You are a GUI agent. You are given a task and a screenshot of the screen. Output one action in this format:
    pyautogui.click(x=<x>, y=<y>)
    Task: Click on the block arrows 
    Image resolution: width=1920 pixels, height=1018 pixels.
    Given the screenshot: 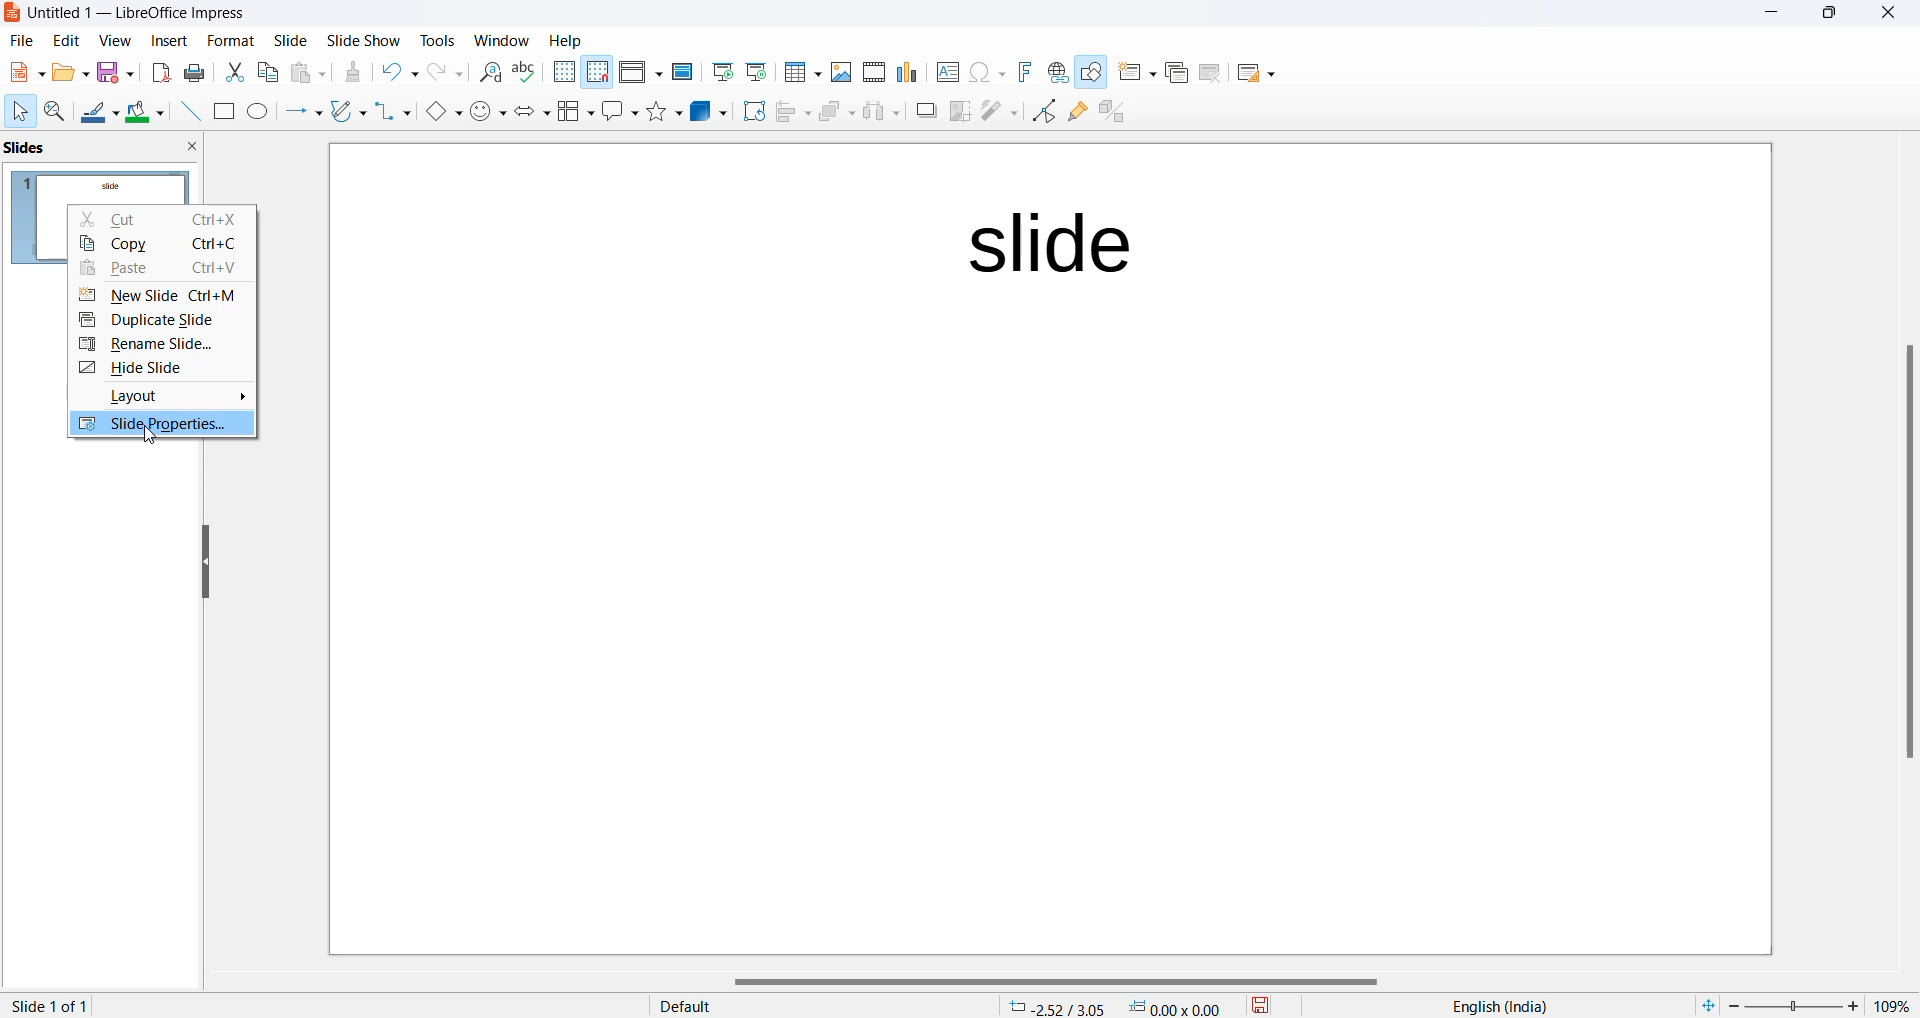 What is the action you would take?
    pyautogui.click(x=535, y=113)
    